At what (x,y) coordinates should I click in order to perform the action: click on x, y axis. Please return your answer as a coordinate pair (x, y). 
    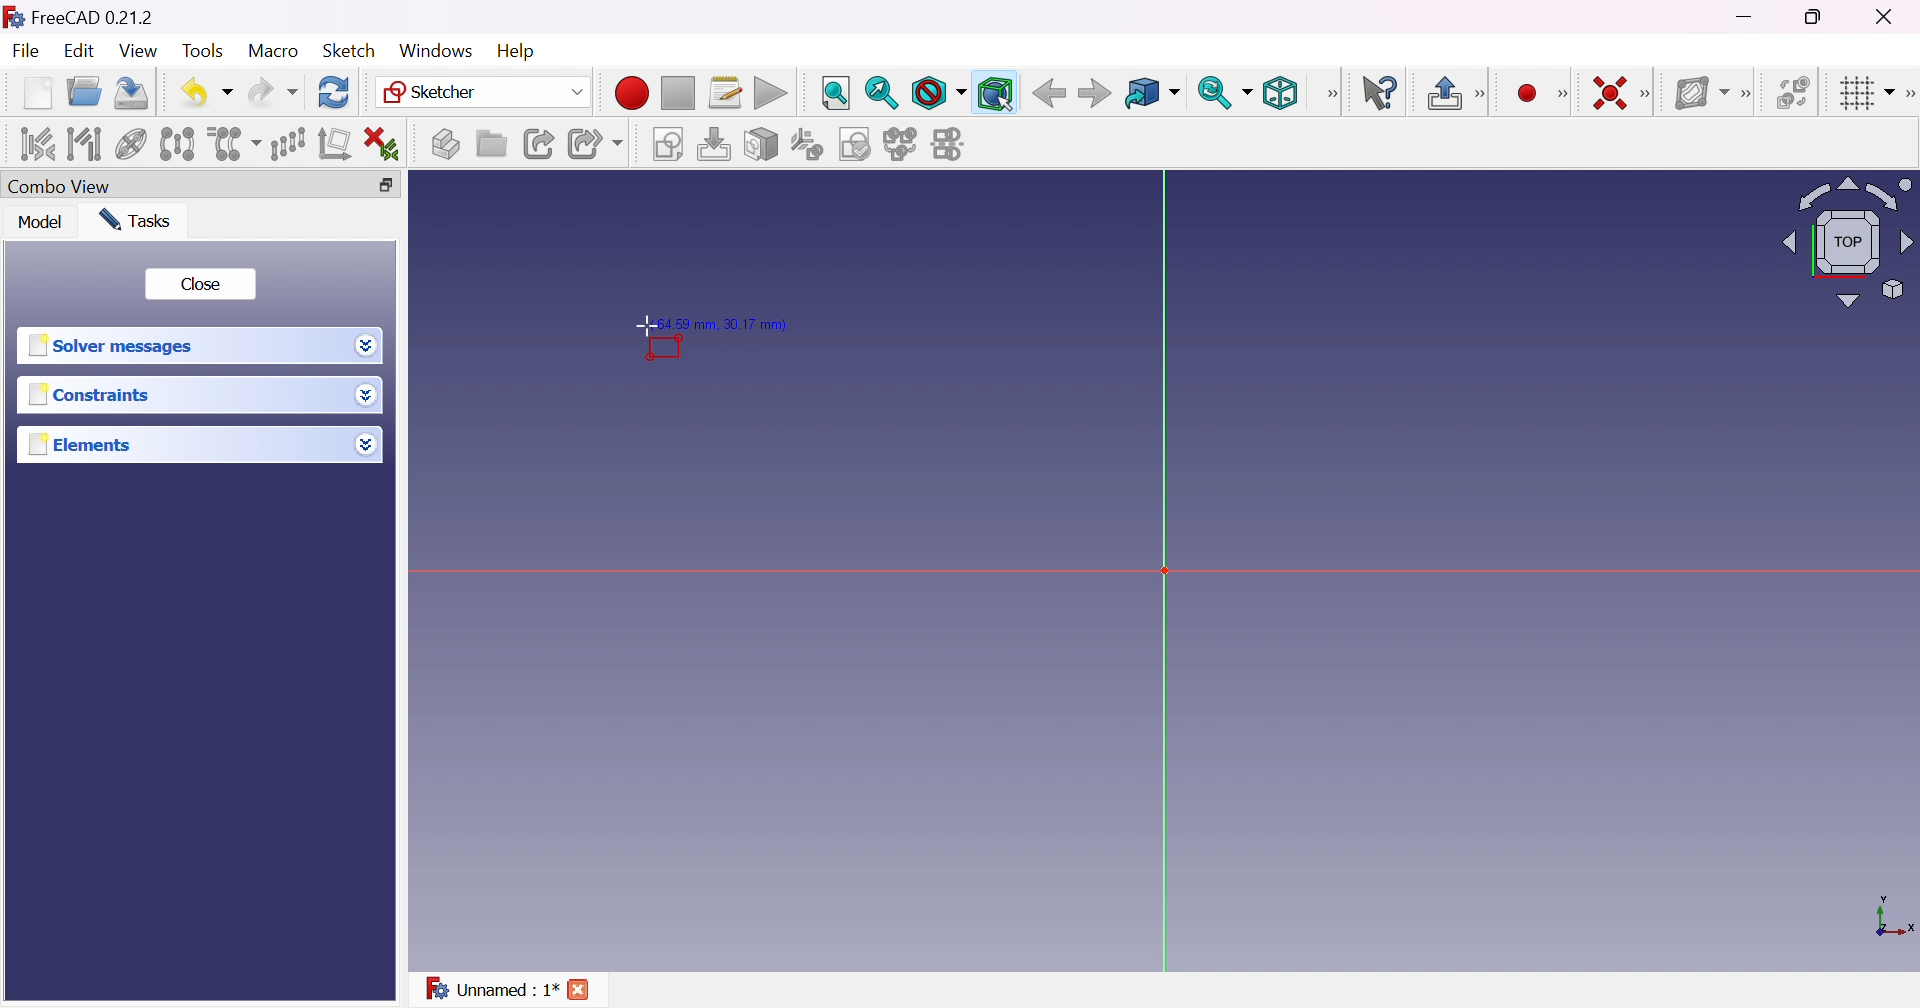
    Looking at the image, I should click on (1891, 918).